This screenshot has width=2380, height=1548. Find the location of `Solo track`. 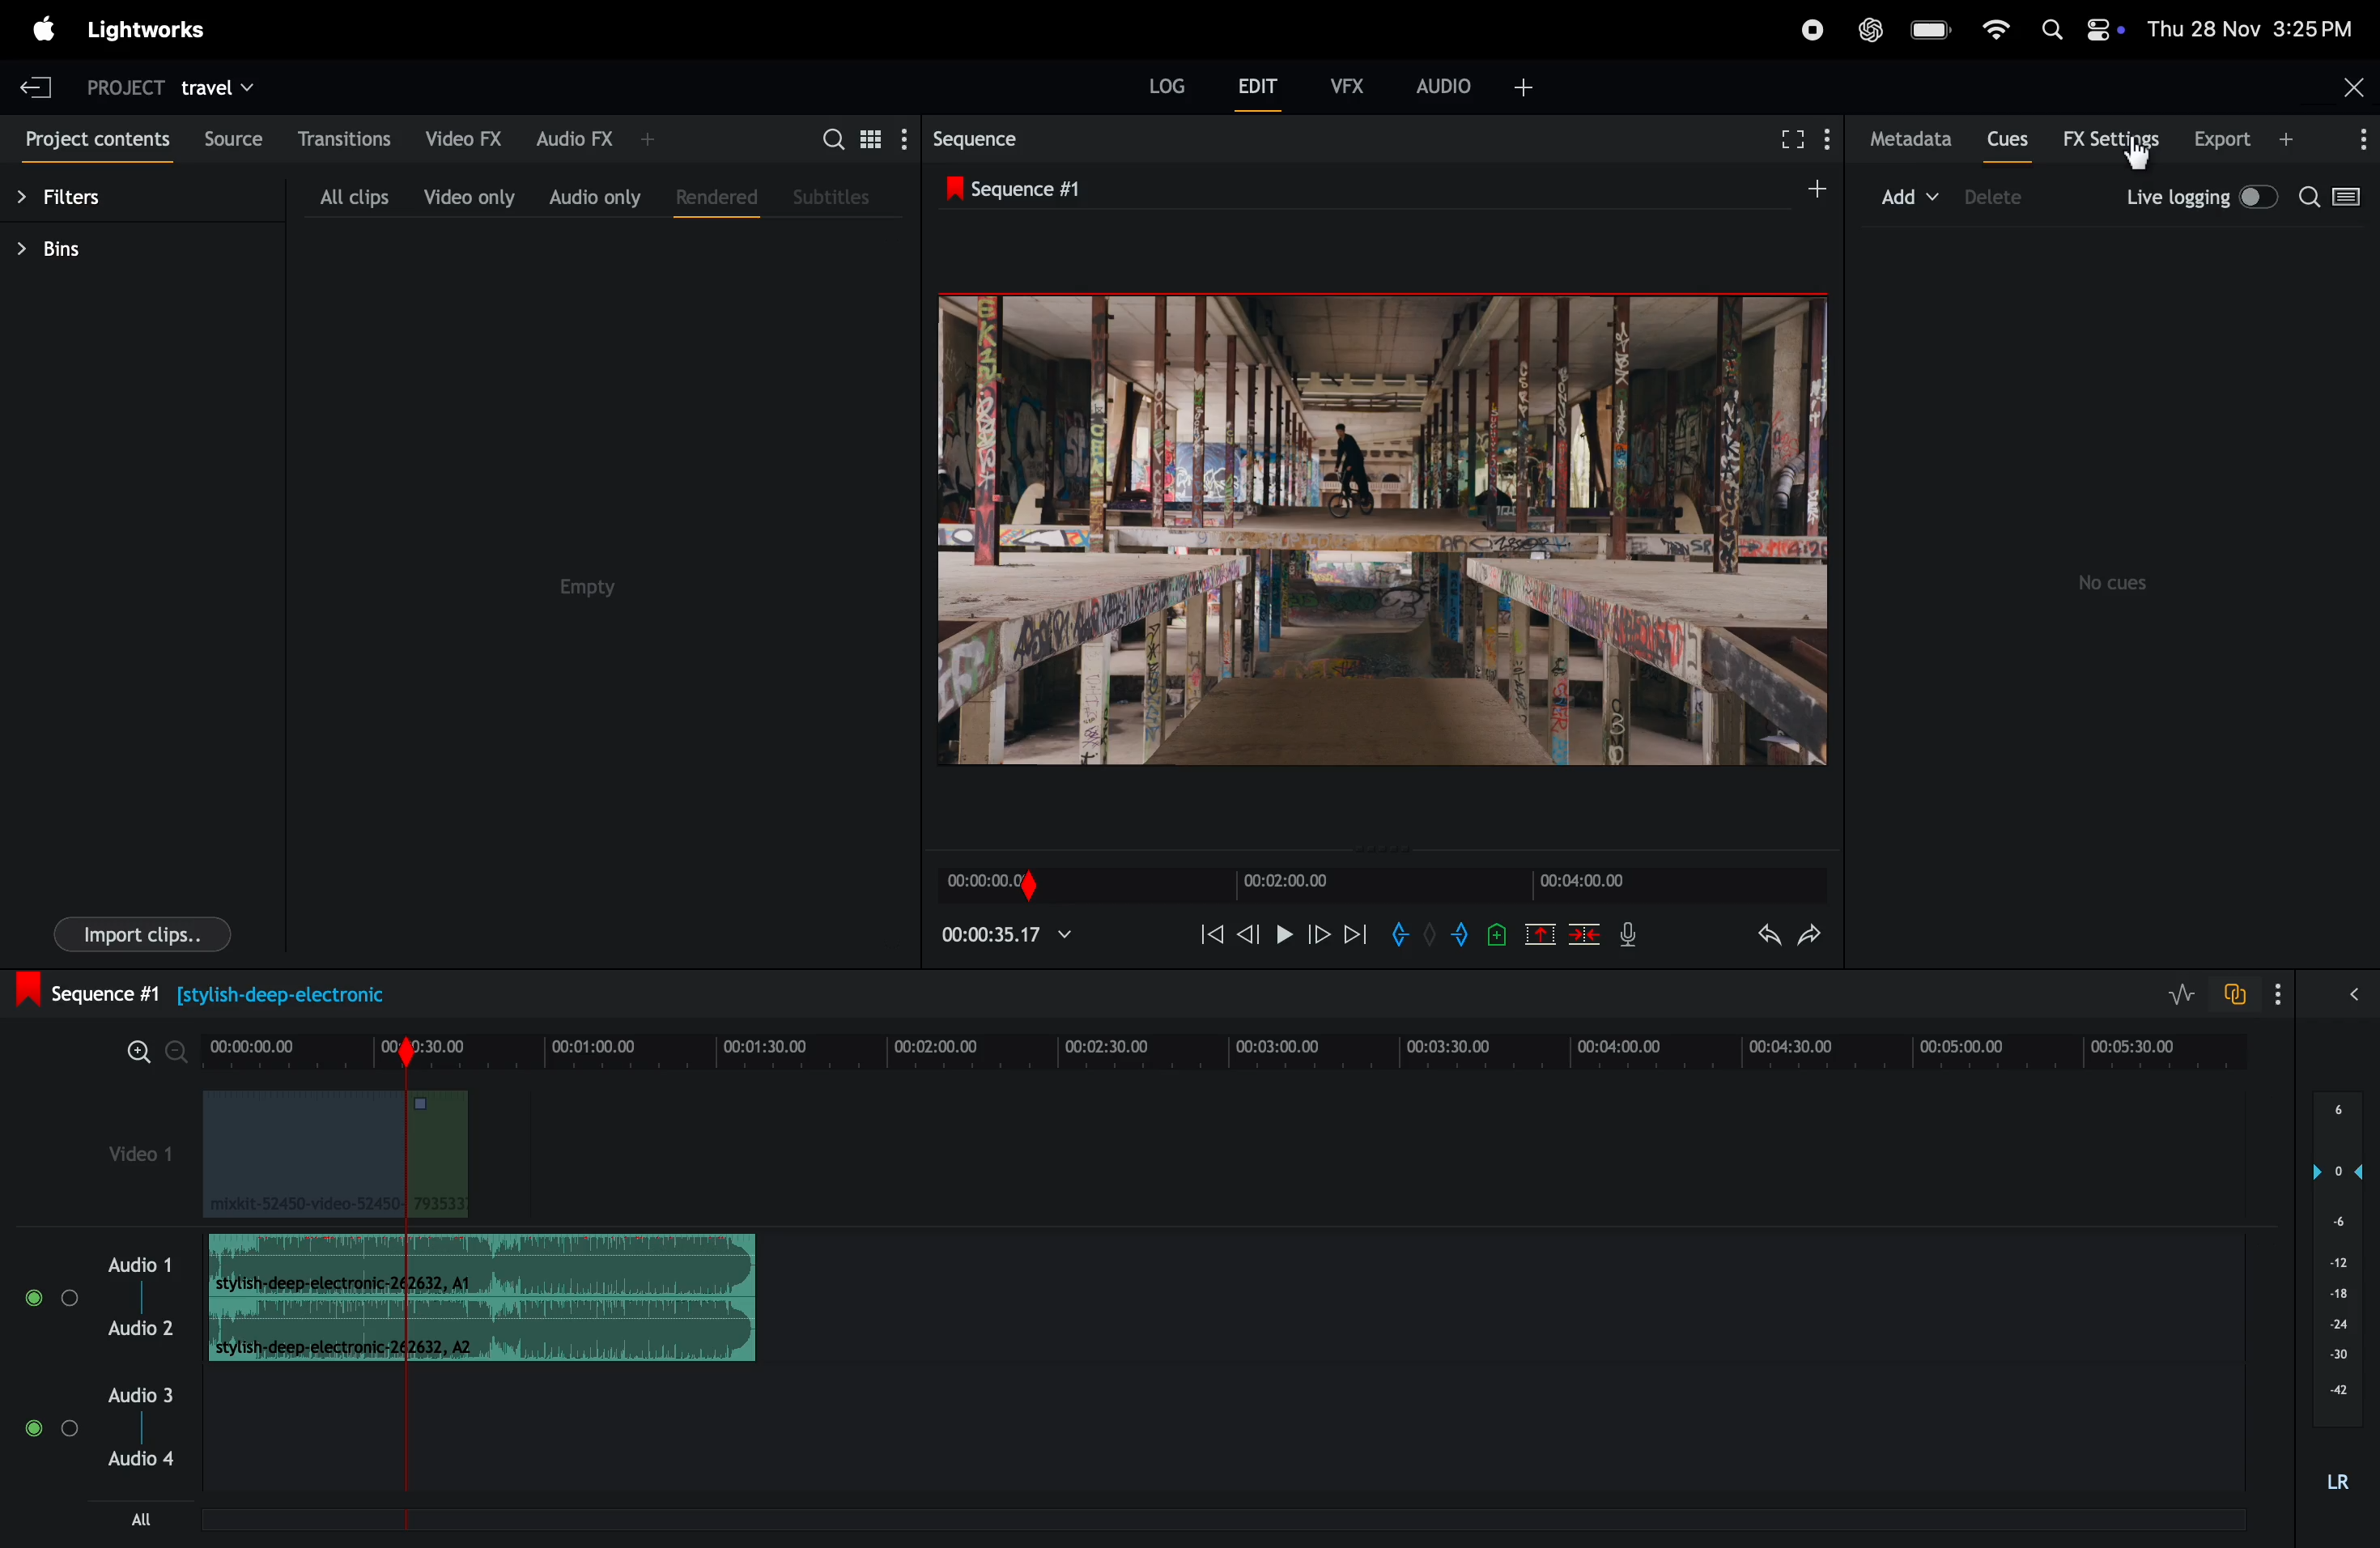

Solo track is located at coordinates (71, 1435).